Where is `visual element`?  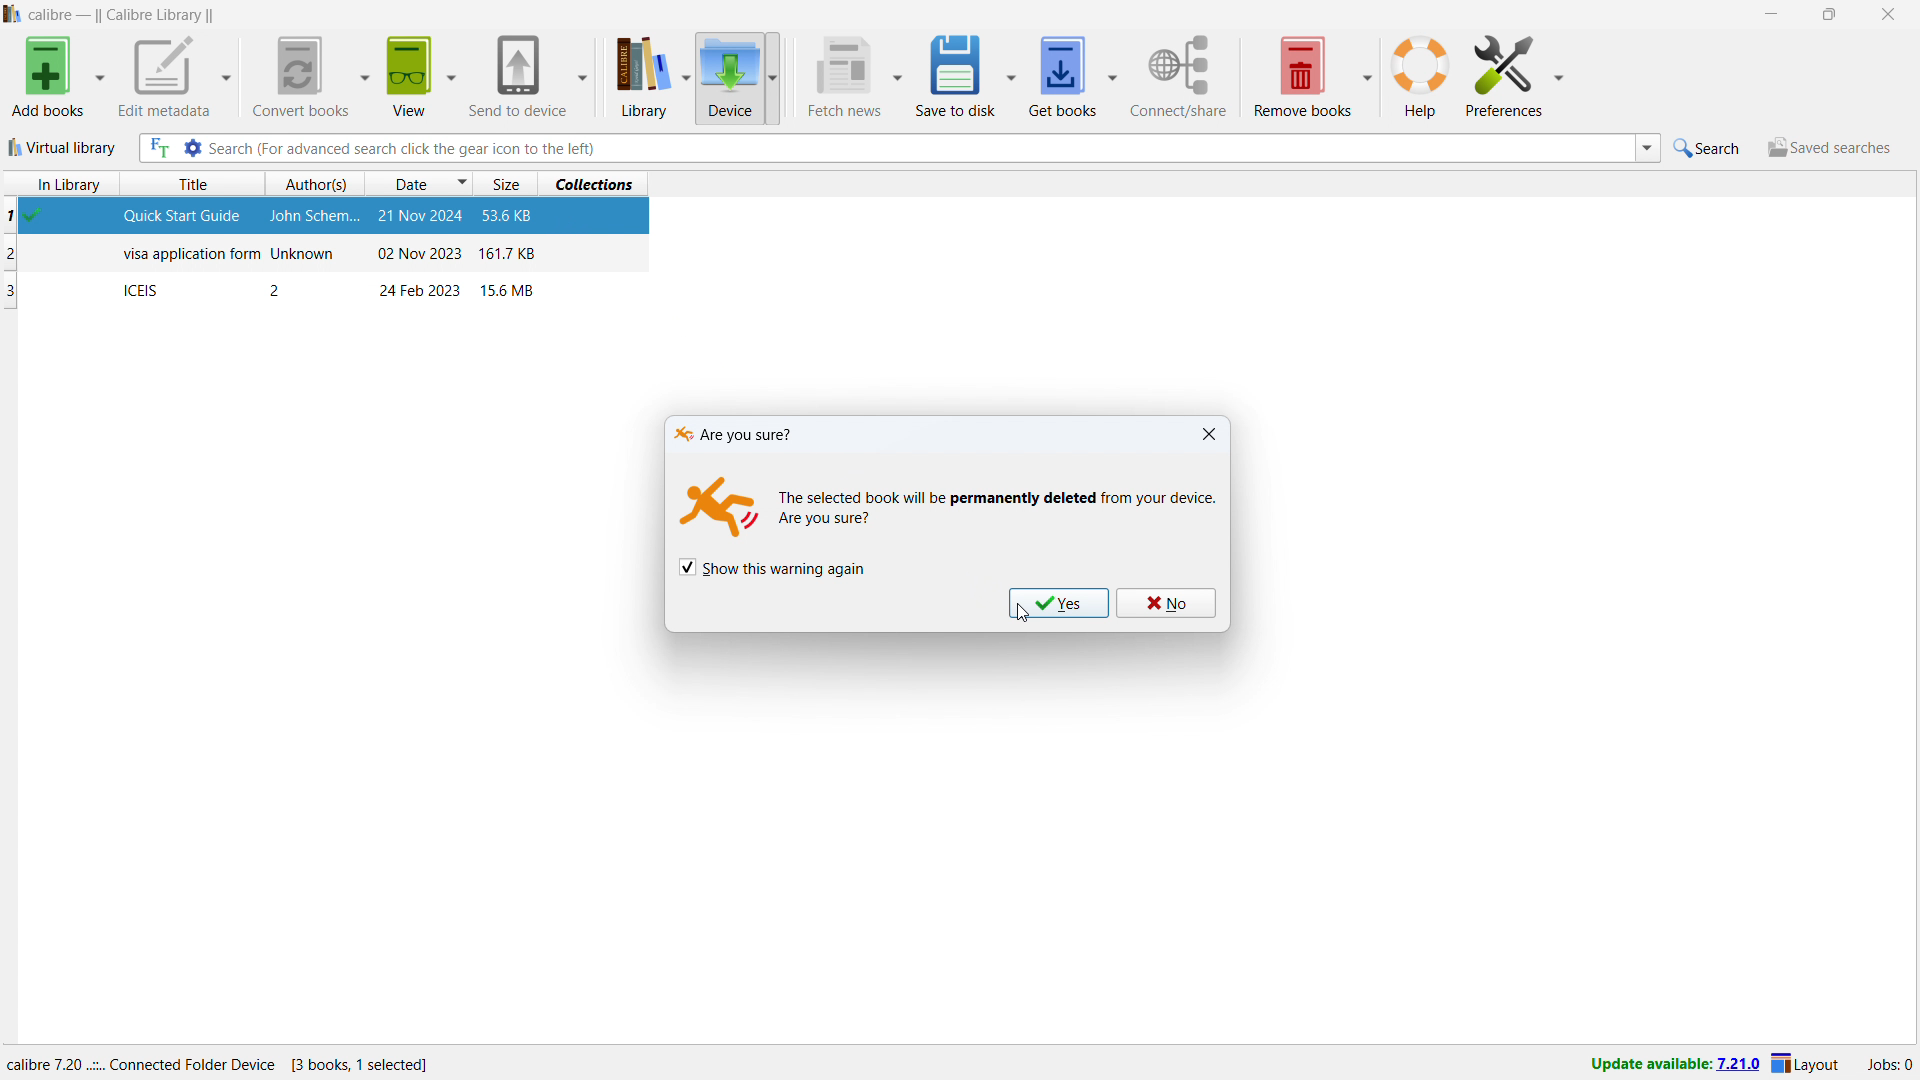 visual element is located at coordinates (716, 511).